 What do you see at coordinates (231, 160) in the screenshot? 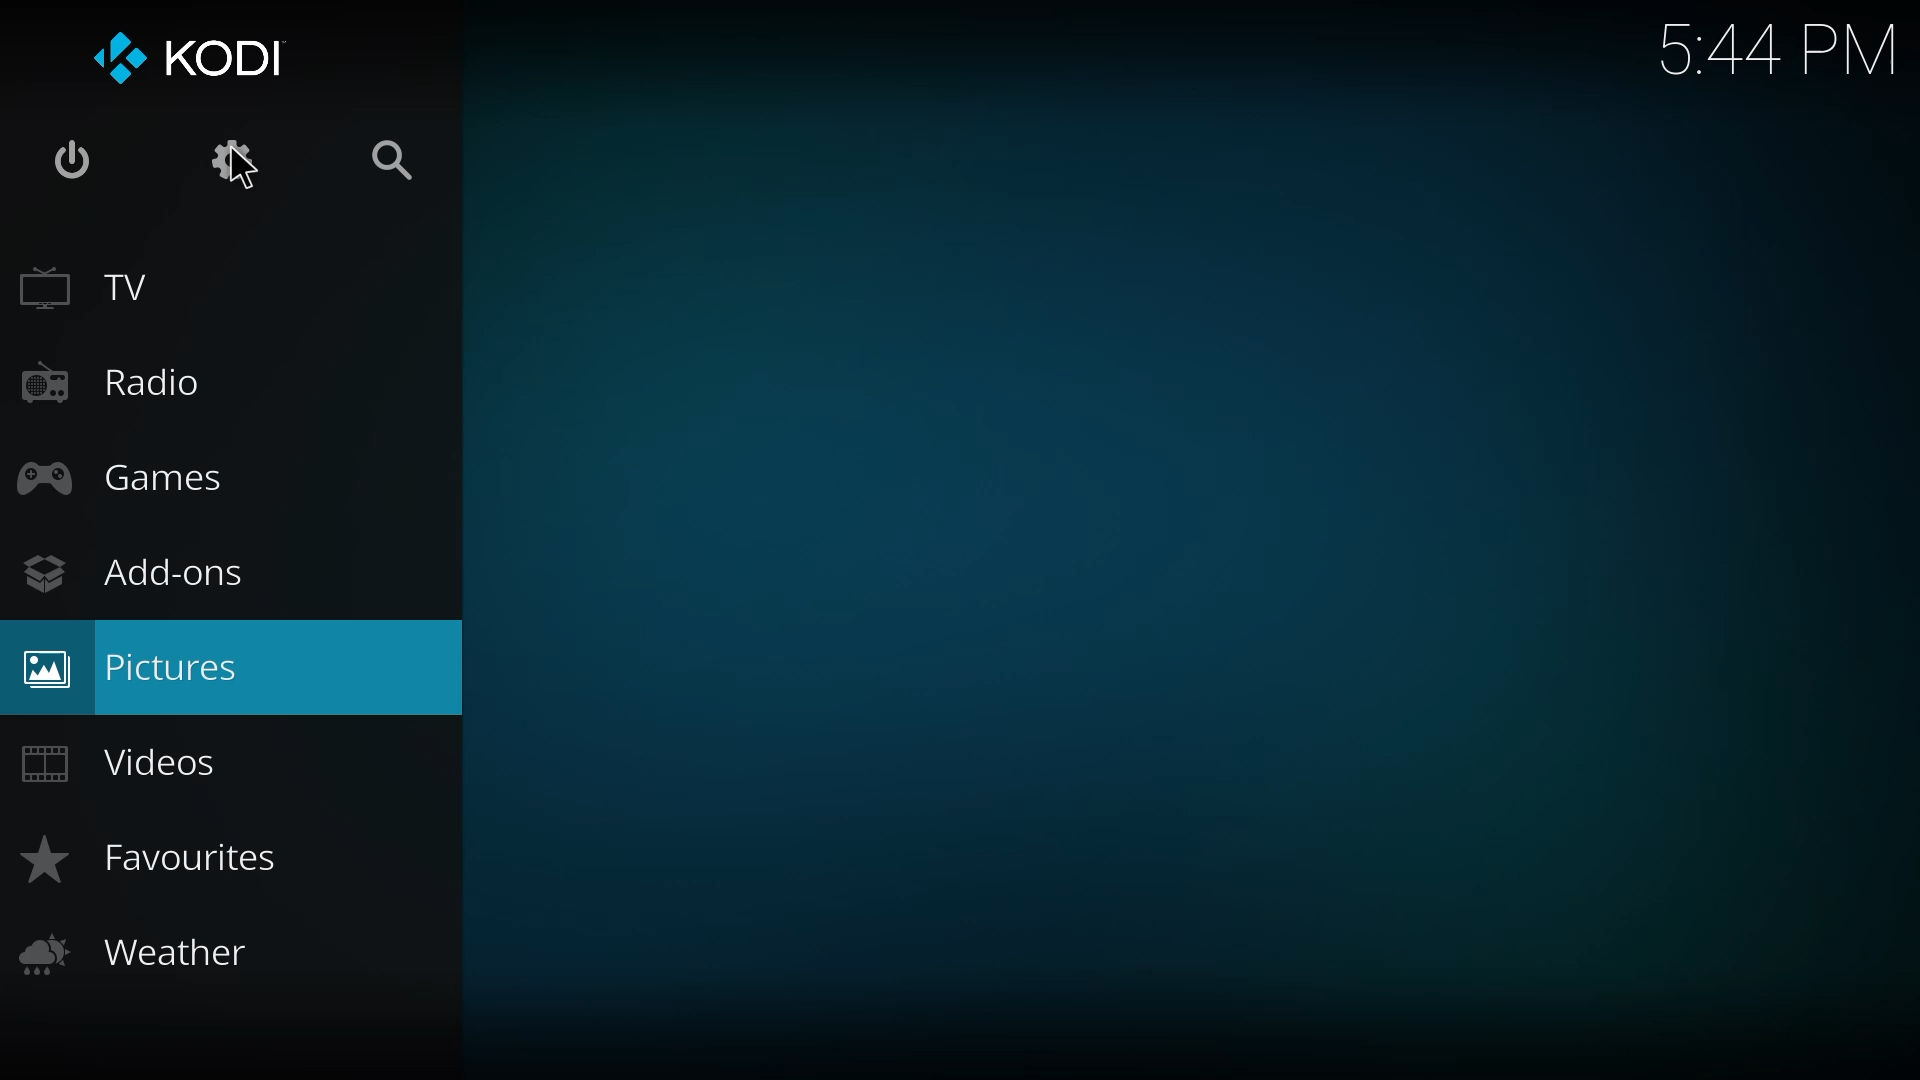
I see `settings` at bounding box center [231, 160].